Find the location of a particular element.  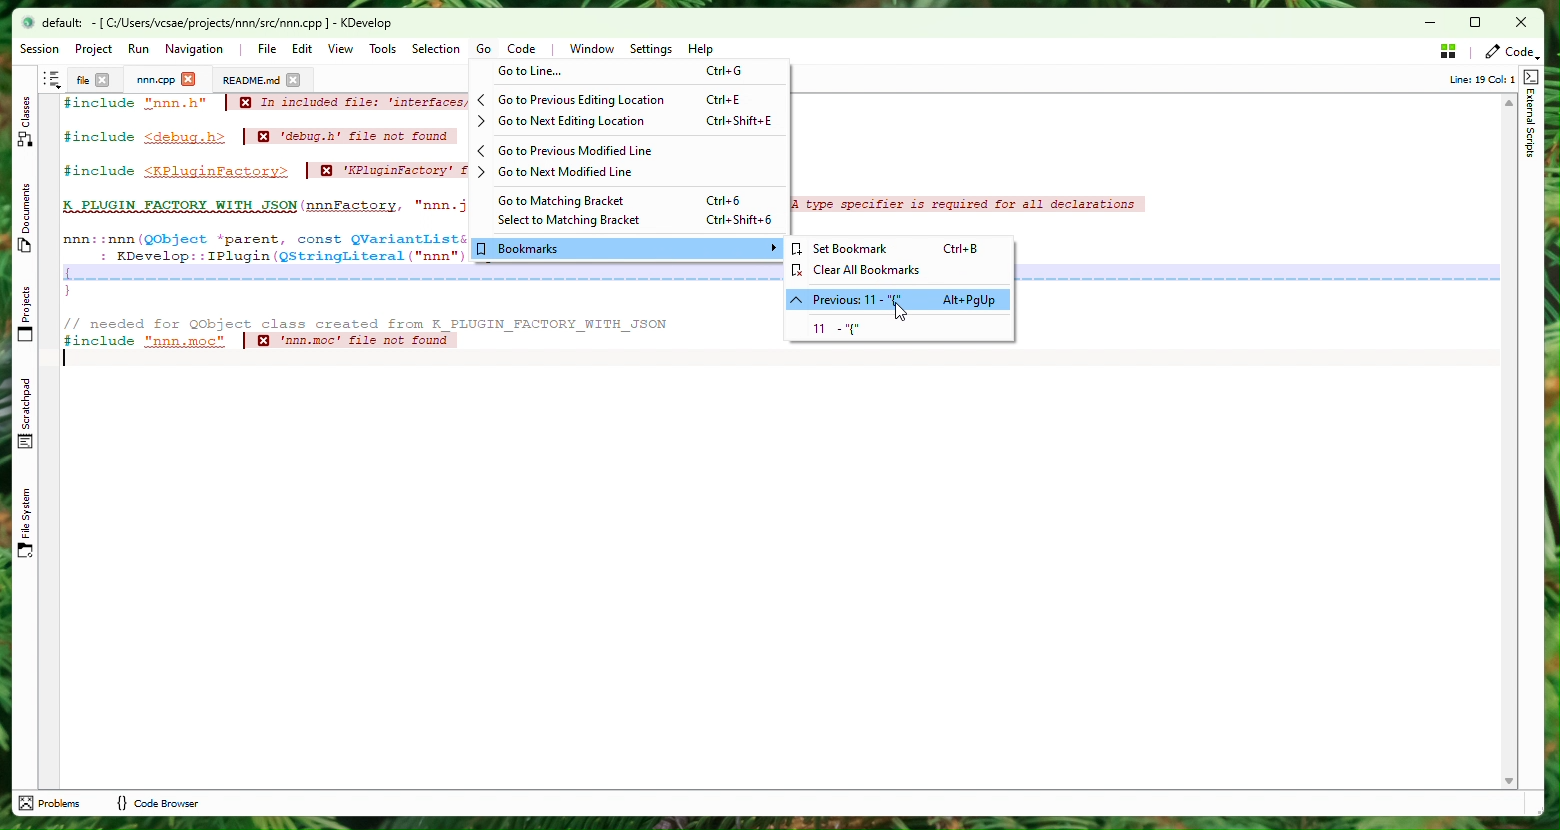

Bookmarks is located at coordinates (629, 249).